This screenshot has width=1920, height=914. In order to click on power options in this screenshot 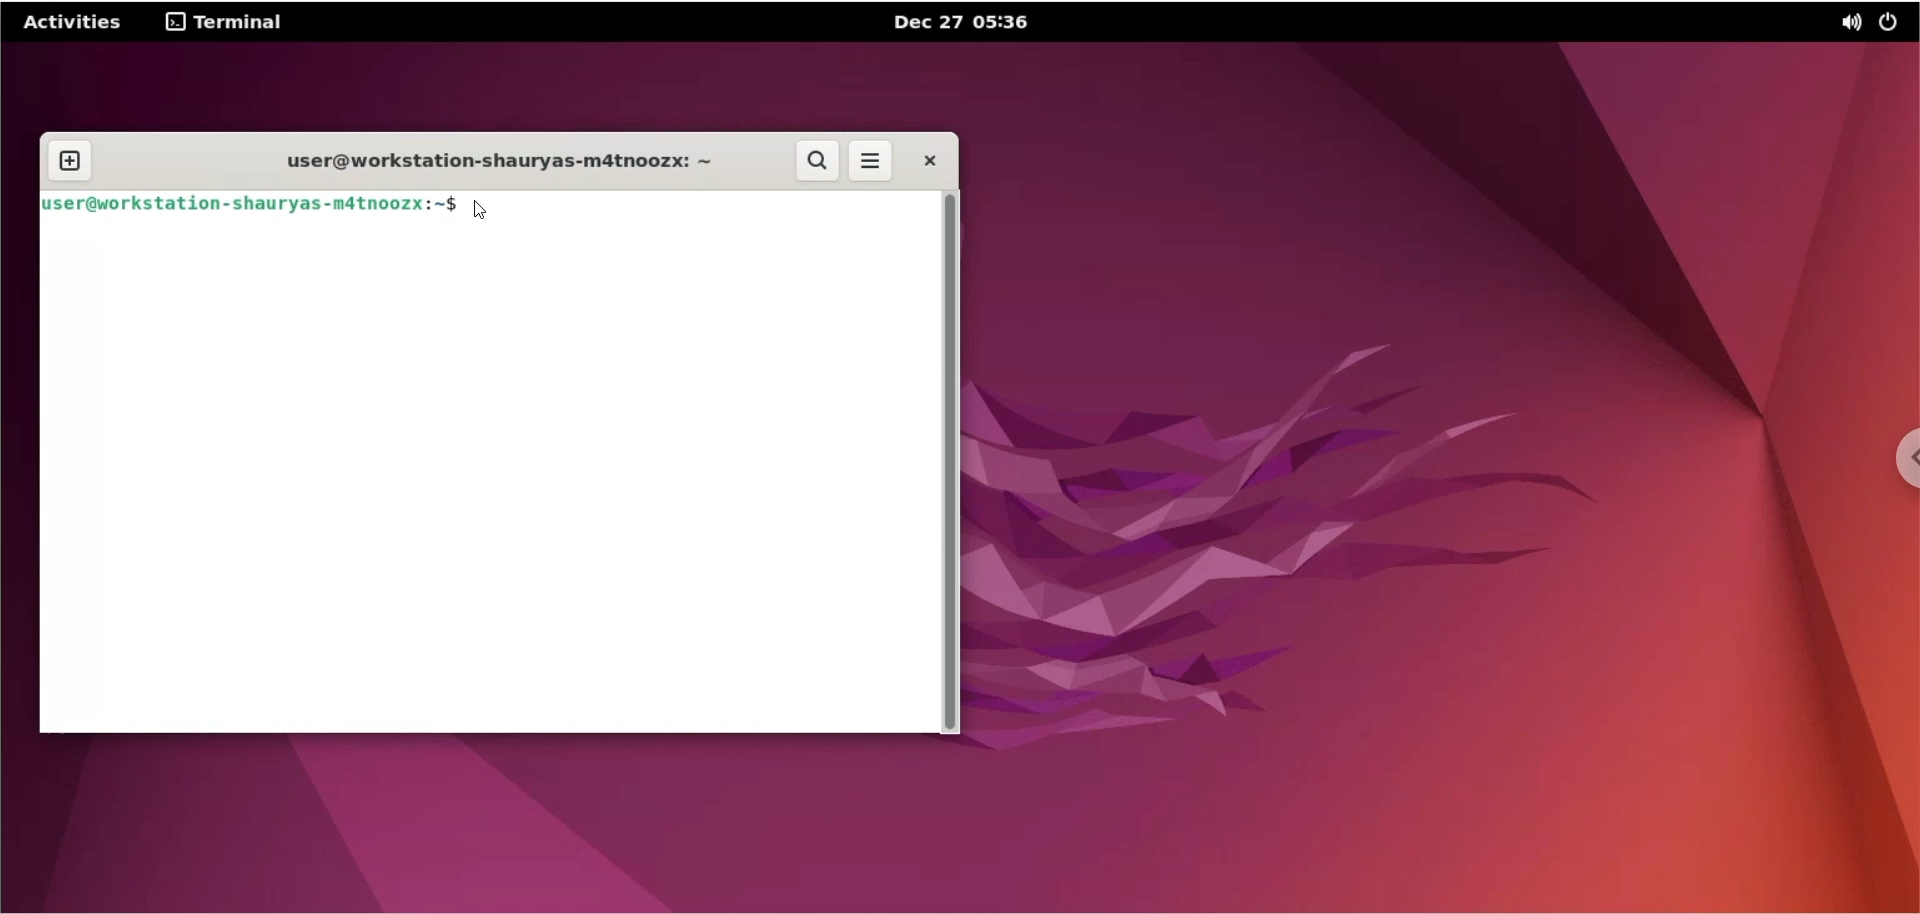, I will do `click(1893, 22)`.